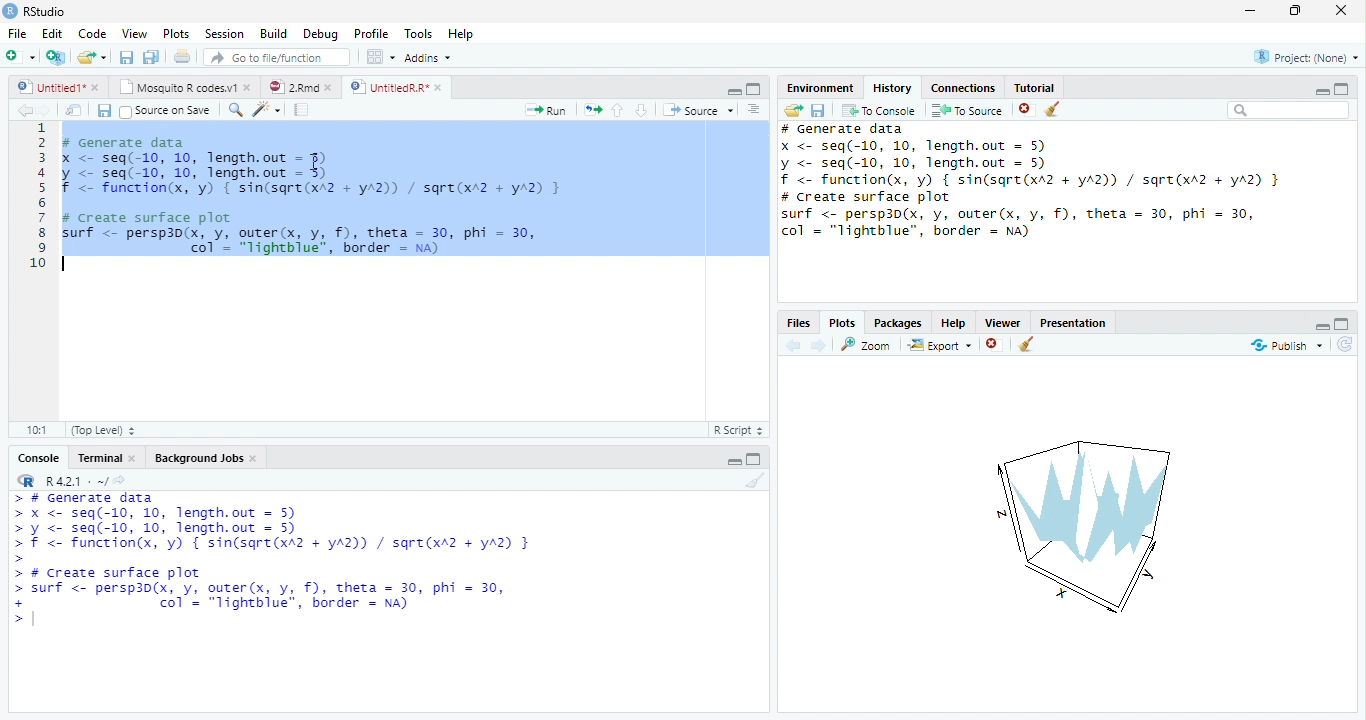 Image resolution: width=1366 pixels, height=720 pixels. I want to click on plot, so click(1079, 524).